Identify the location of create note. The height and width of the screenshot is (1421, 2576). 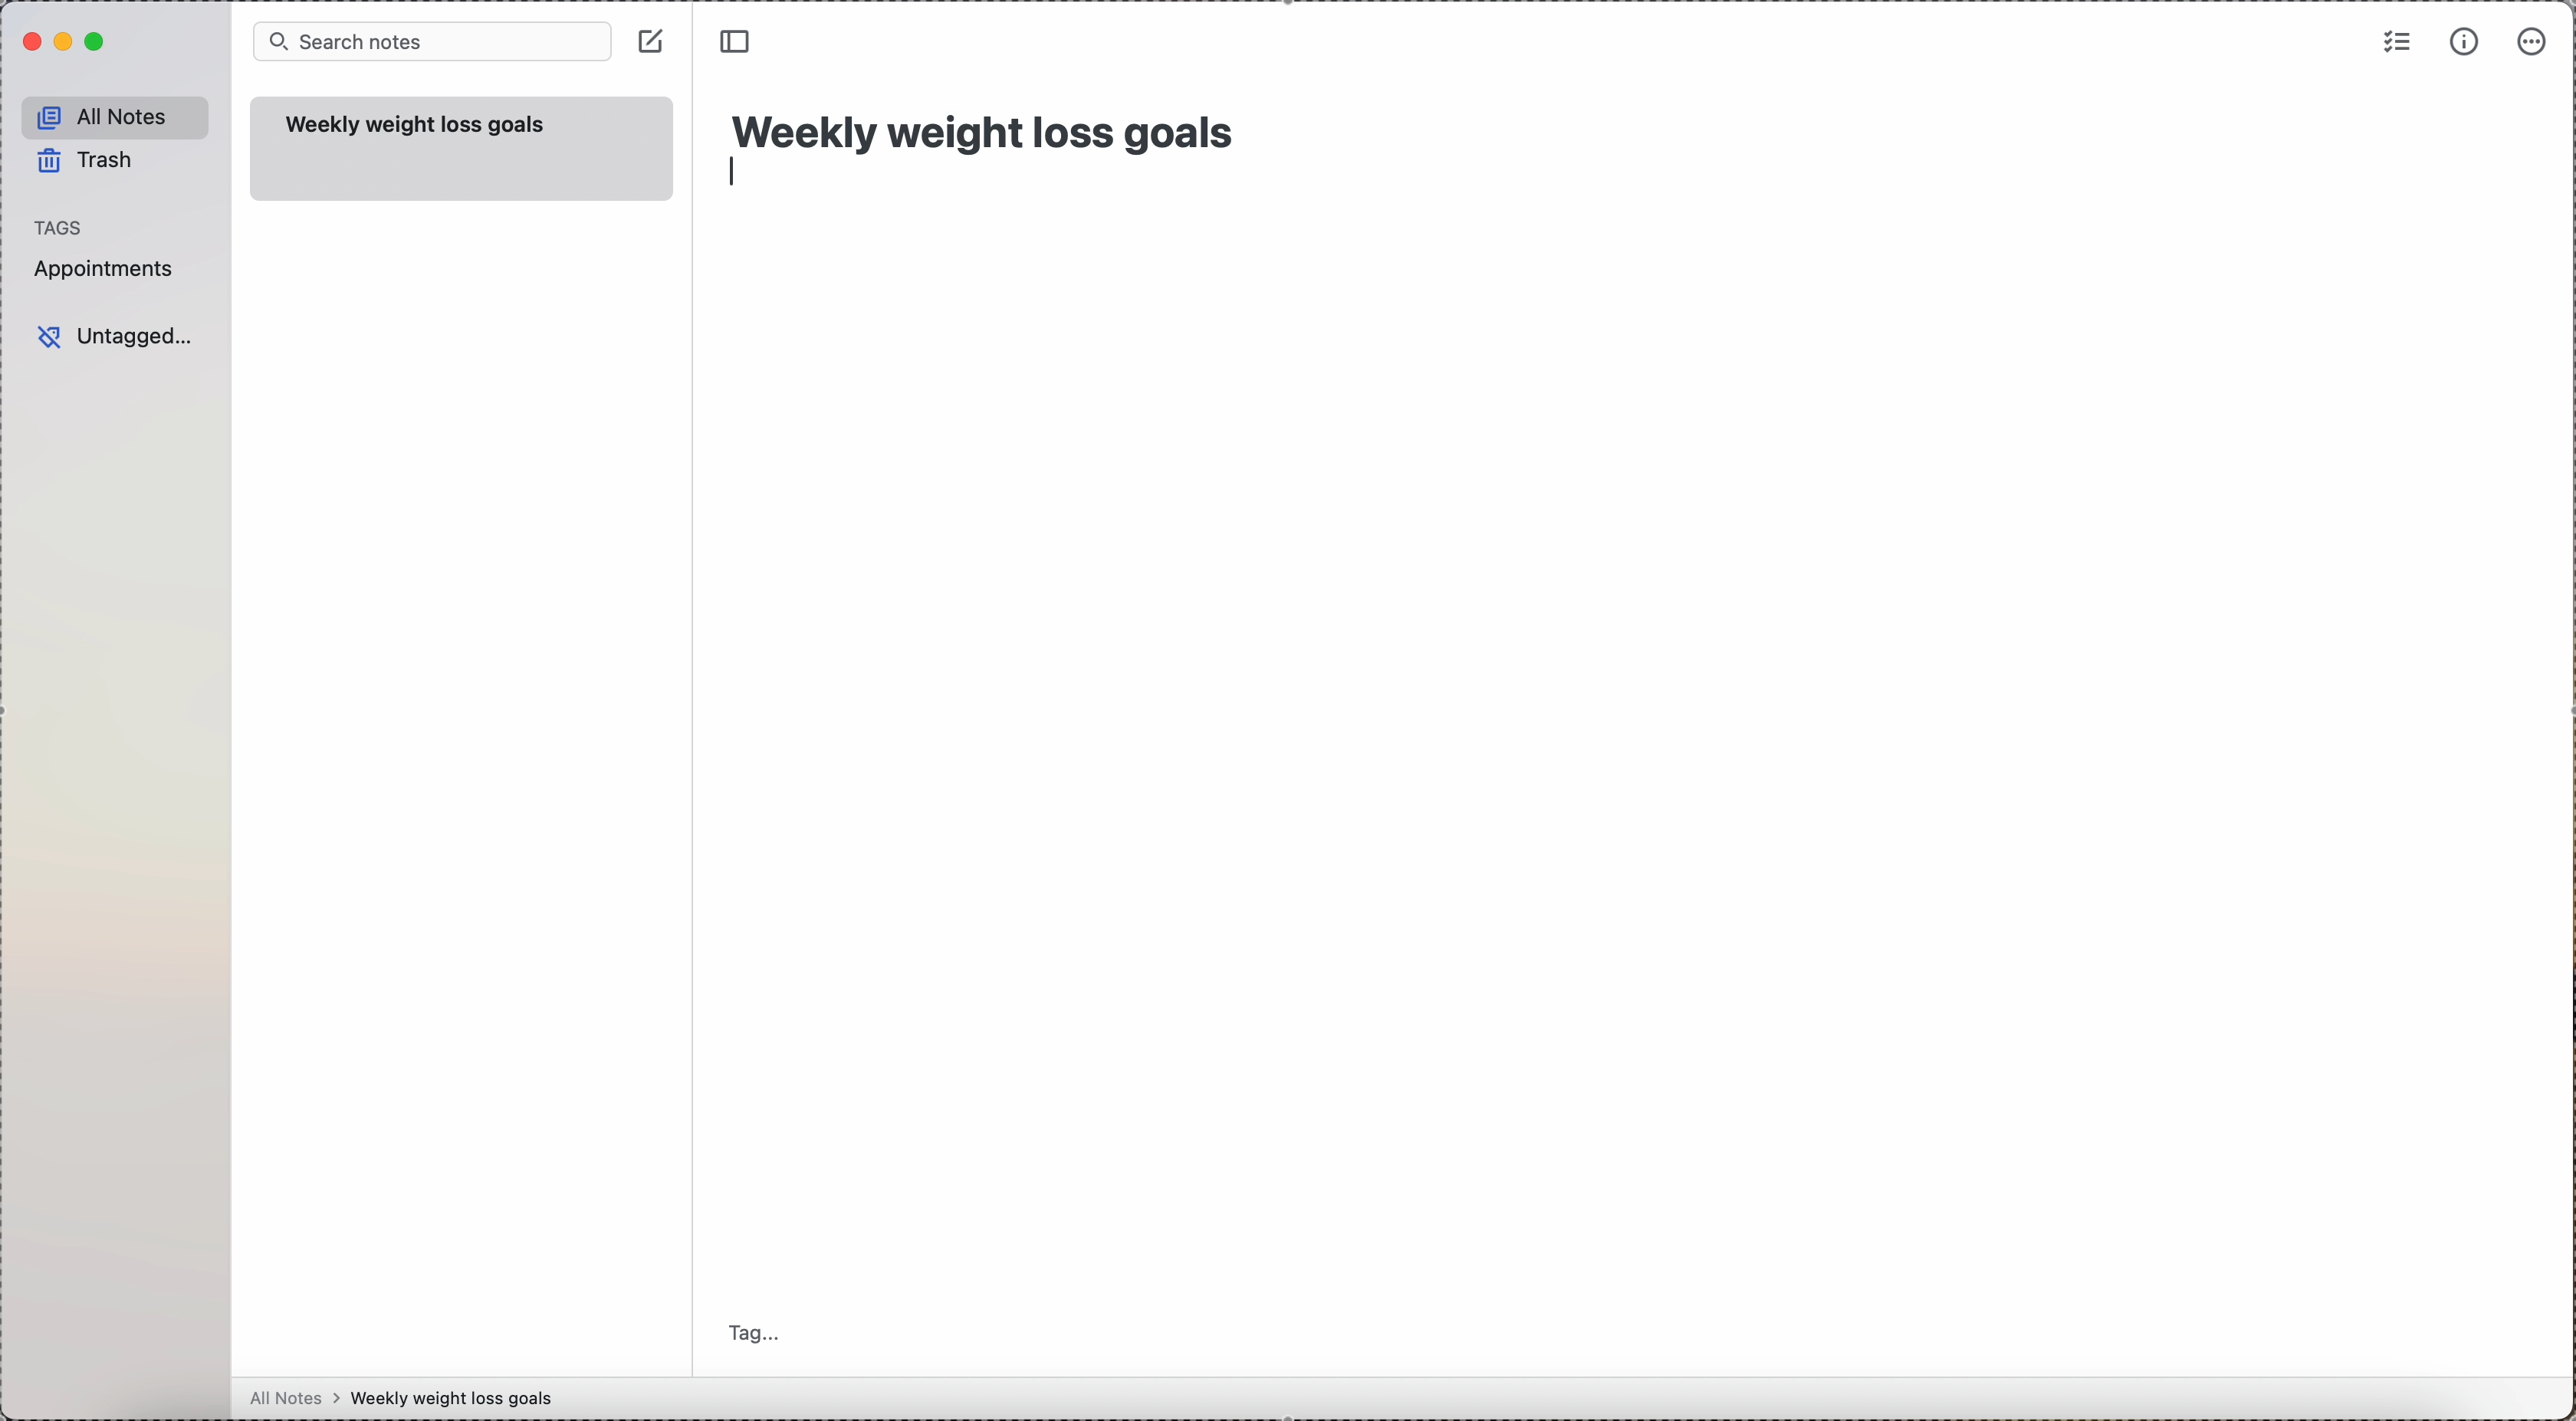
(652, 41).